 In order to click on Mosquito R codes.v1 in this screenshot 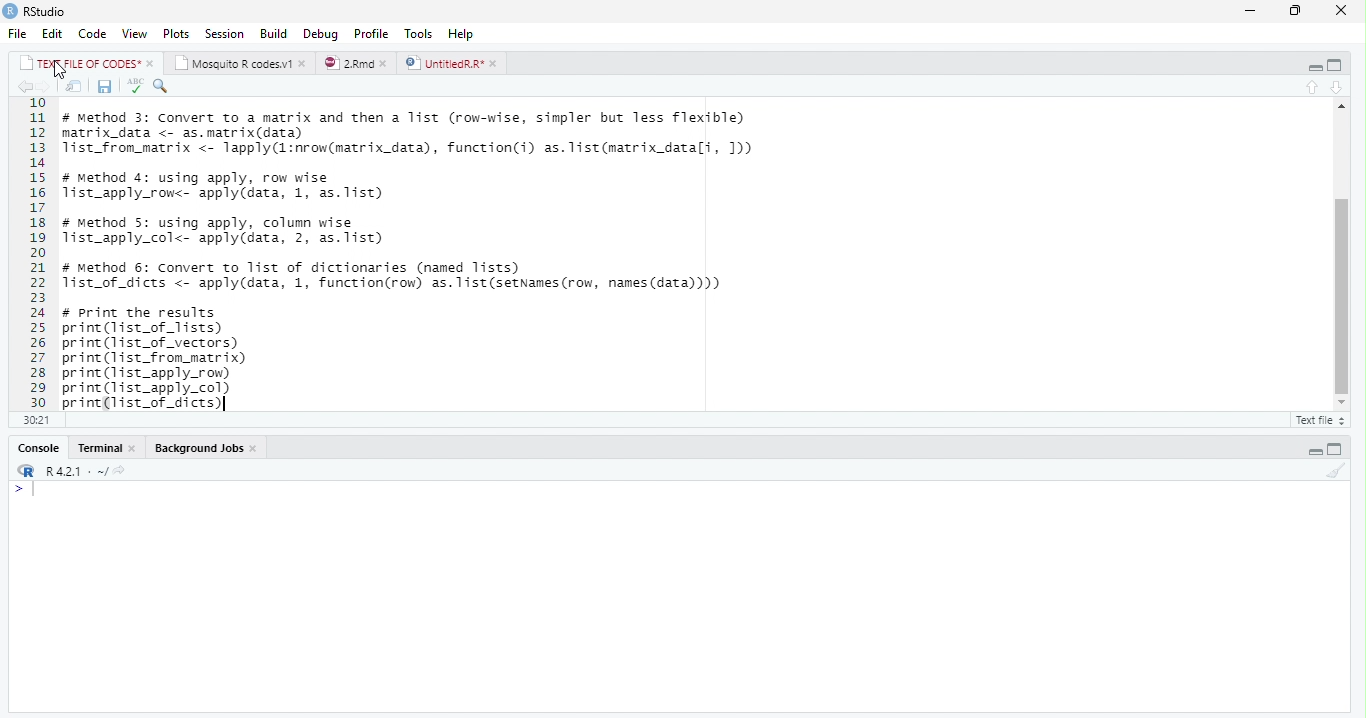, I will do `click(239, 62)`.